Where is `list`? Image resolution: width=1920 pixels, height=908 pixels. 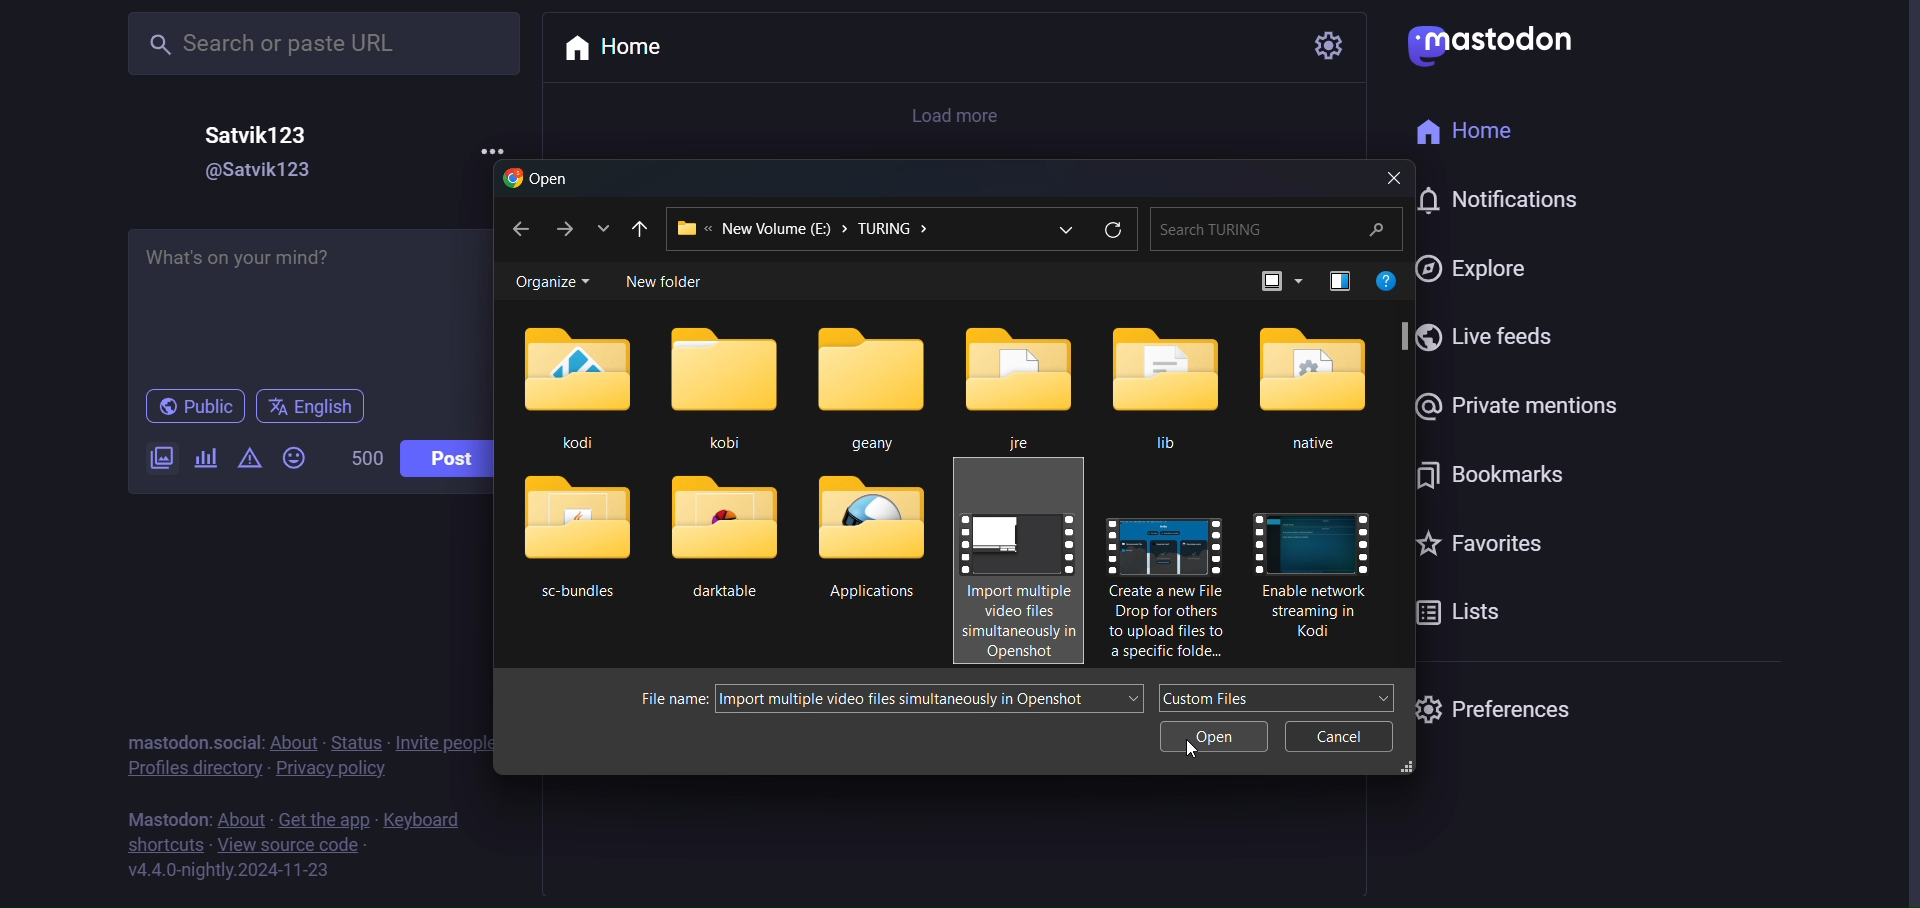
list is located at coordinates (603, 226).